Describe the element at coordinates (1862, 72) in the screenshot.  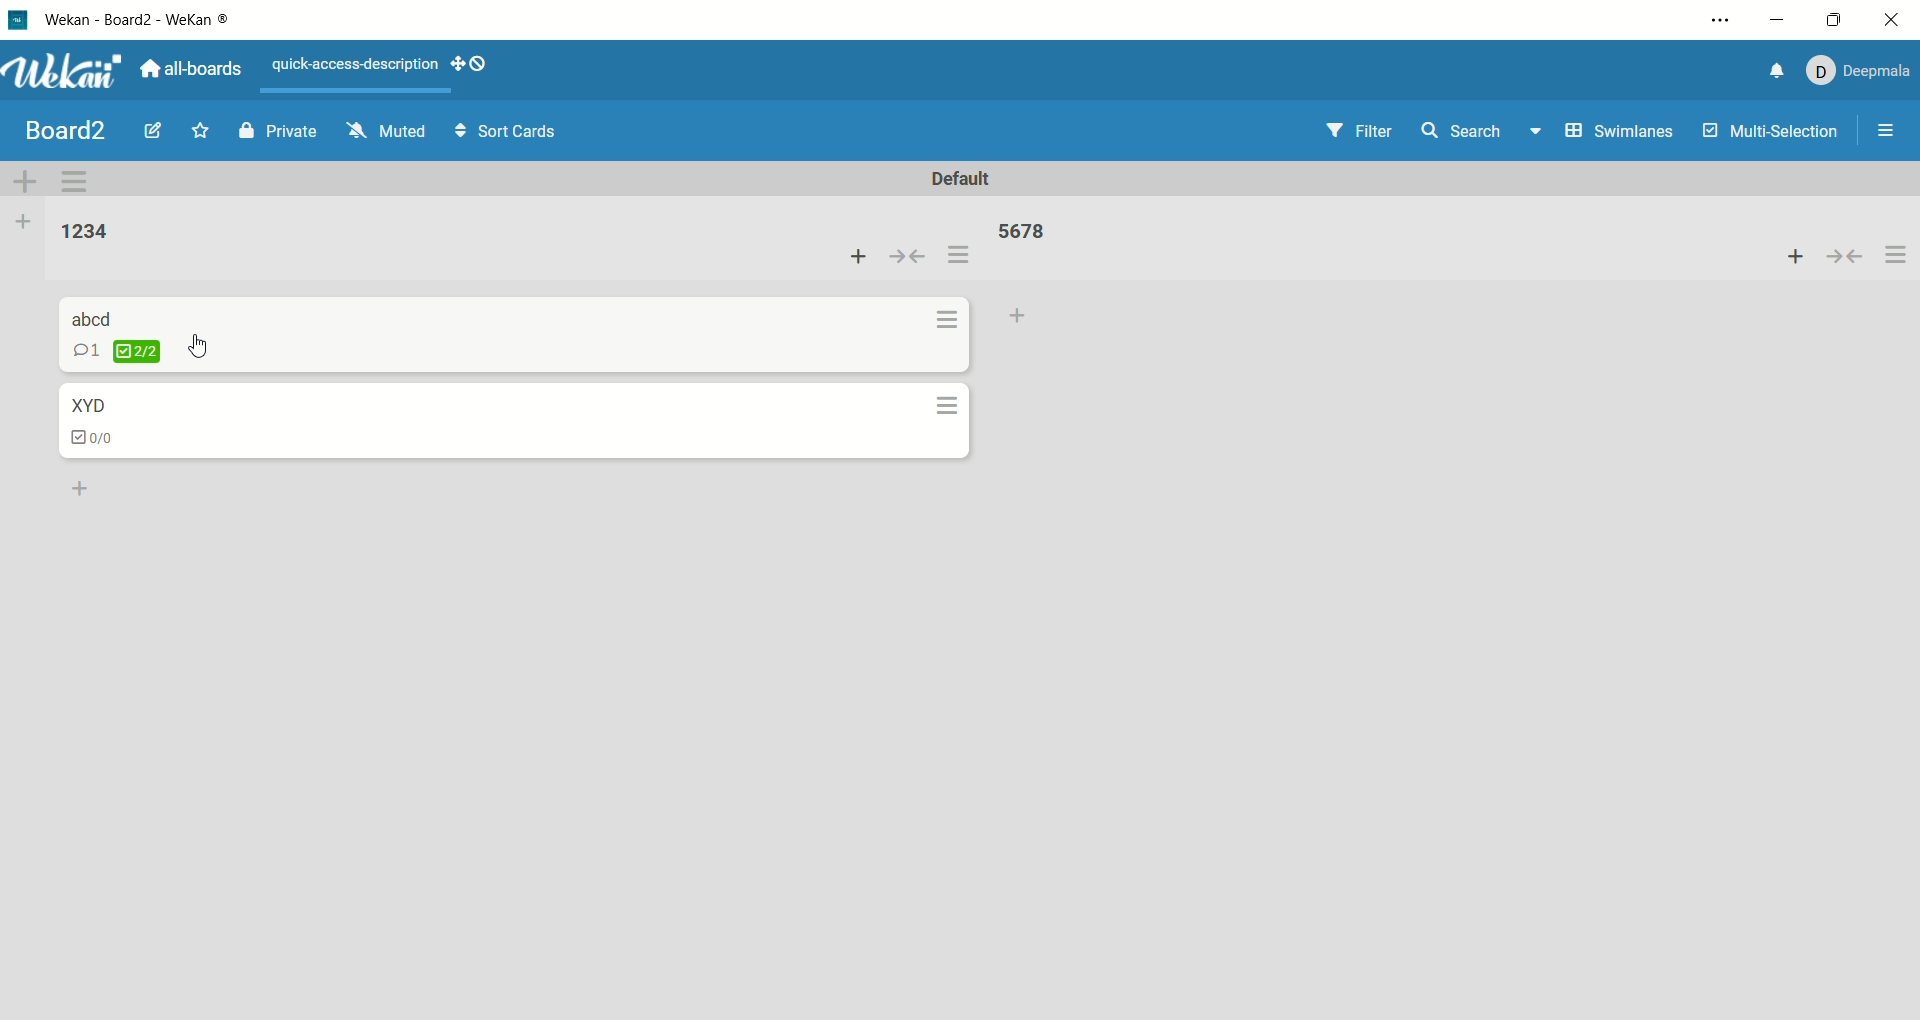
I see `account` at that location.